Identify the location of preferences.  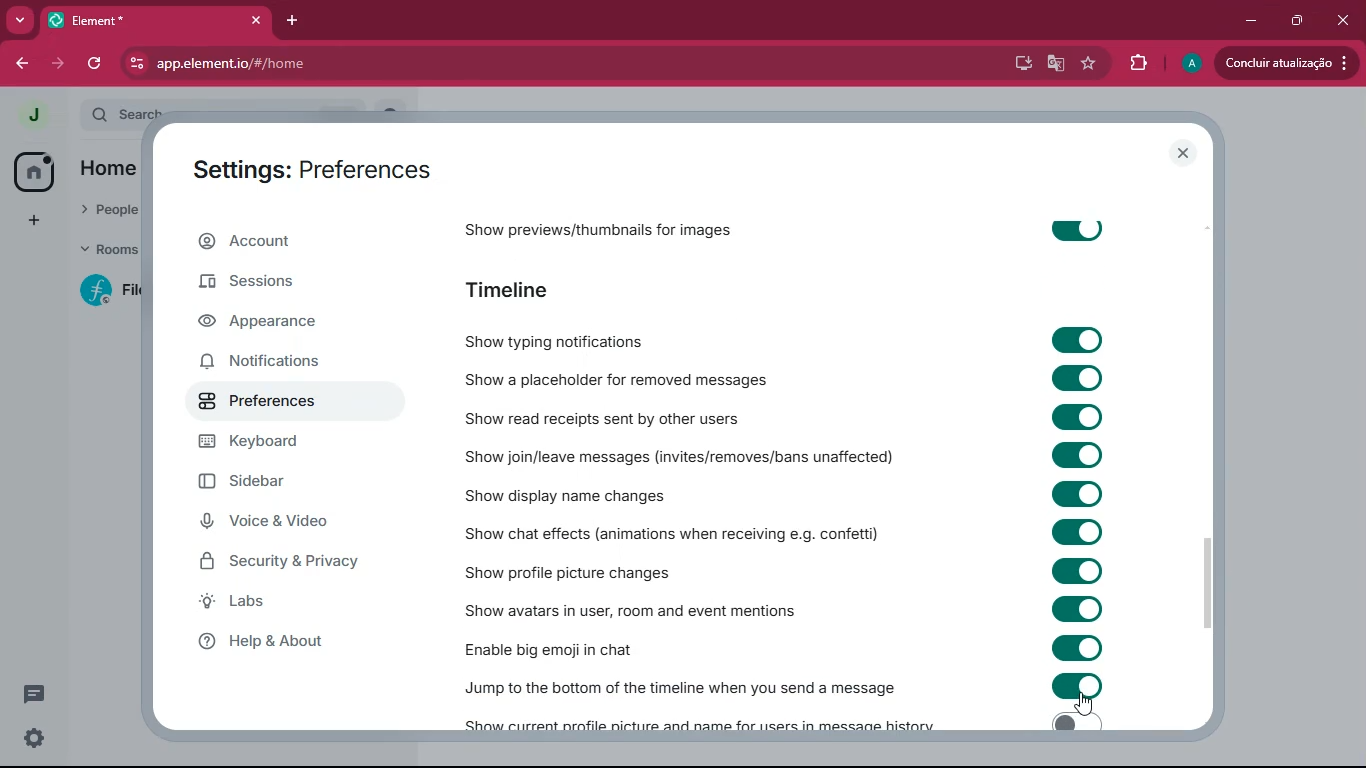
(281, 400).